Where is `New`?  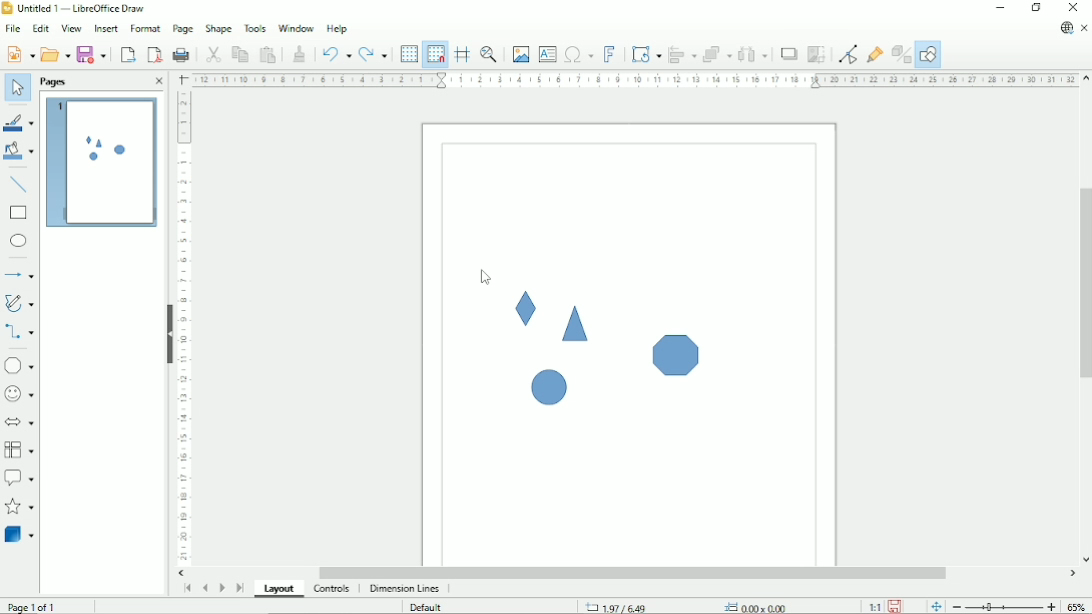
New is located at coordinates (20, 53).